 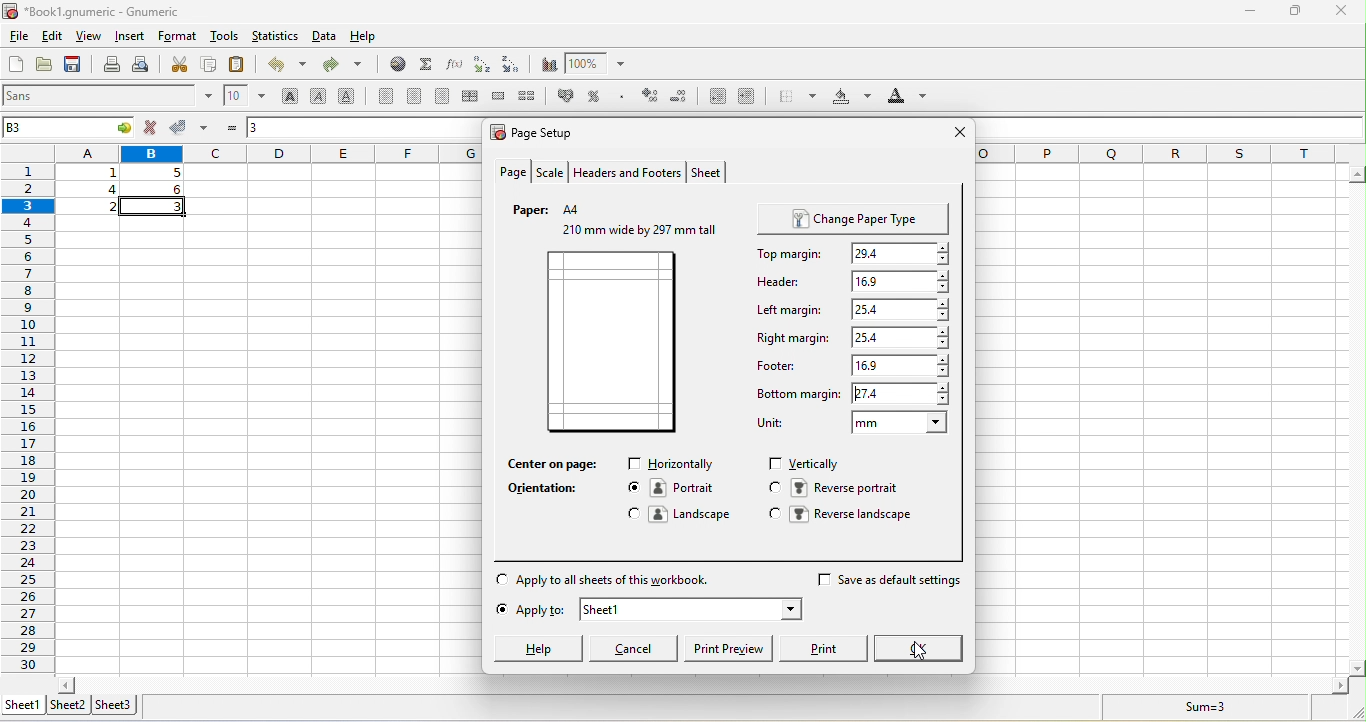 What do you see at coordinates (1193, 707) in the screenshot?
I see `sum =3` at bounding box center [1193, 707].